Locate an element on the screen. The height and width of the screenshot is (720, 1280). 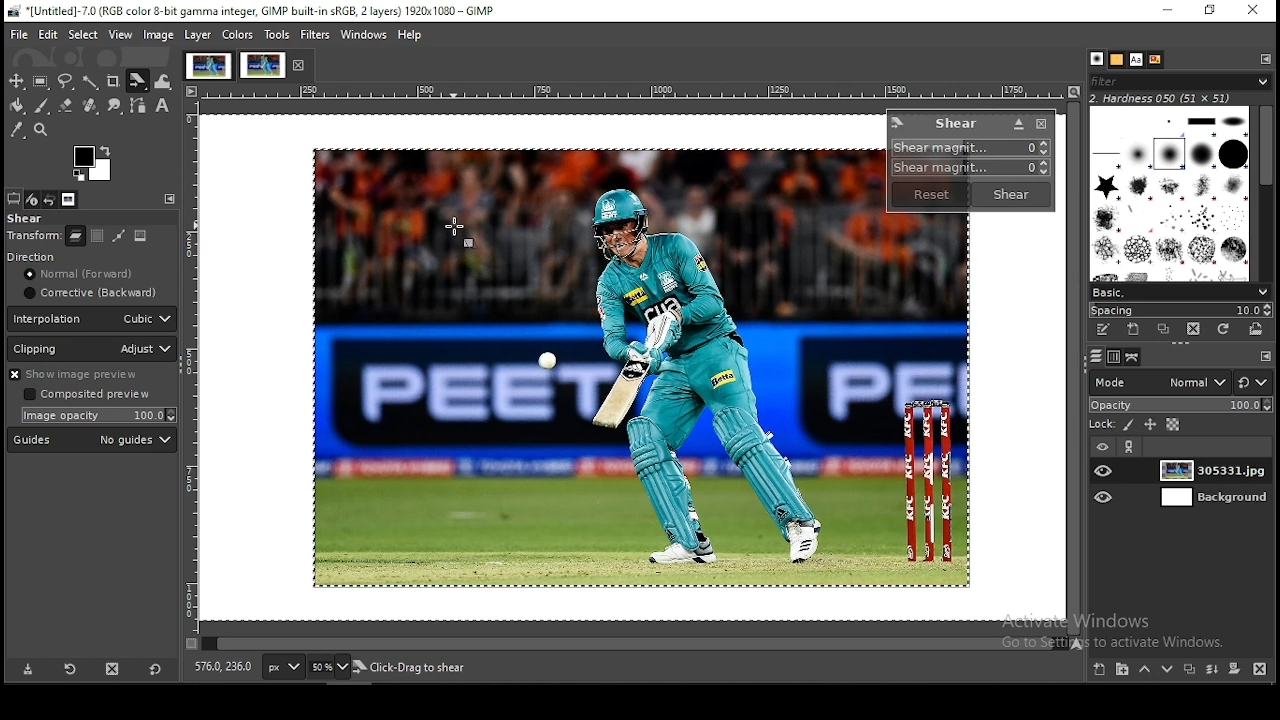
project tab 1 is located at coordinates (208, 66).